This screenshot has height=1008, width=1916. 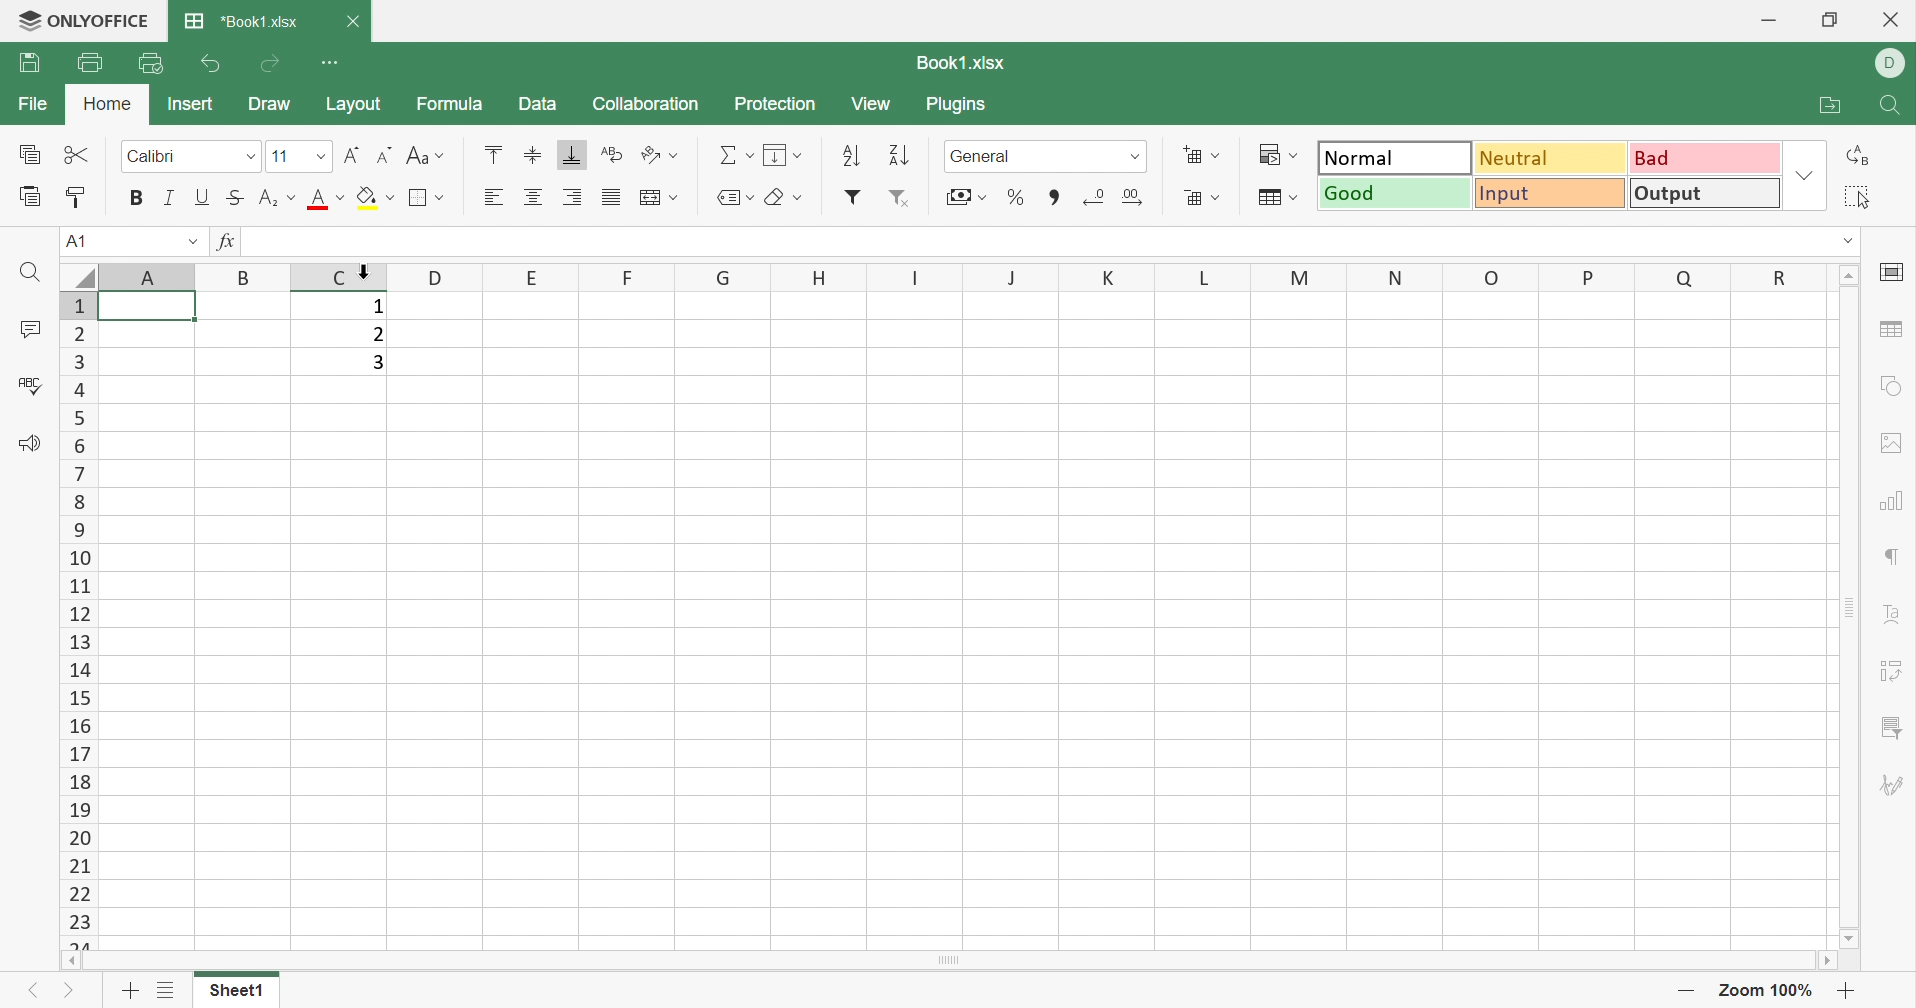 What do you see at coordinates (1889, 728) in the screenshot?
I see `Slicer settings` at bounding box center [1889, 728].